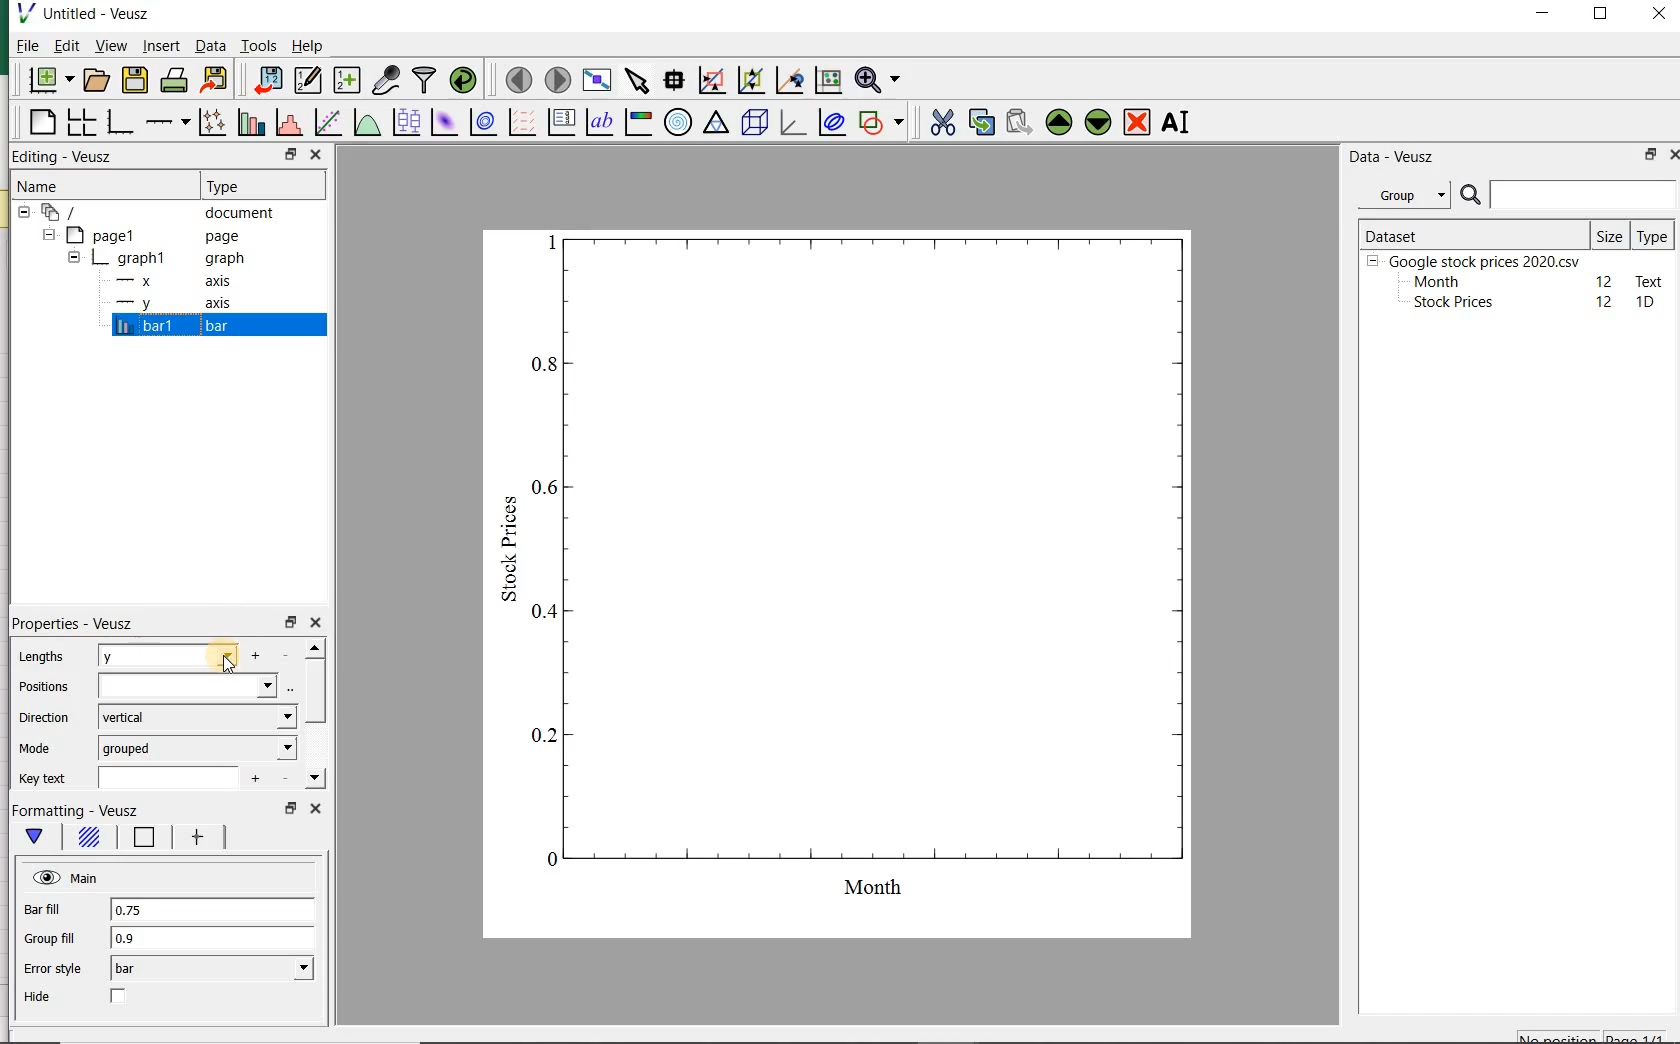  What do you see at coordinates (228, 673) in the screenshot?
I see `cursor` at bounding box center [228, 673].